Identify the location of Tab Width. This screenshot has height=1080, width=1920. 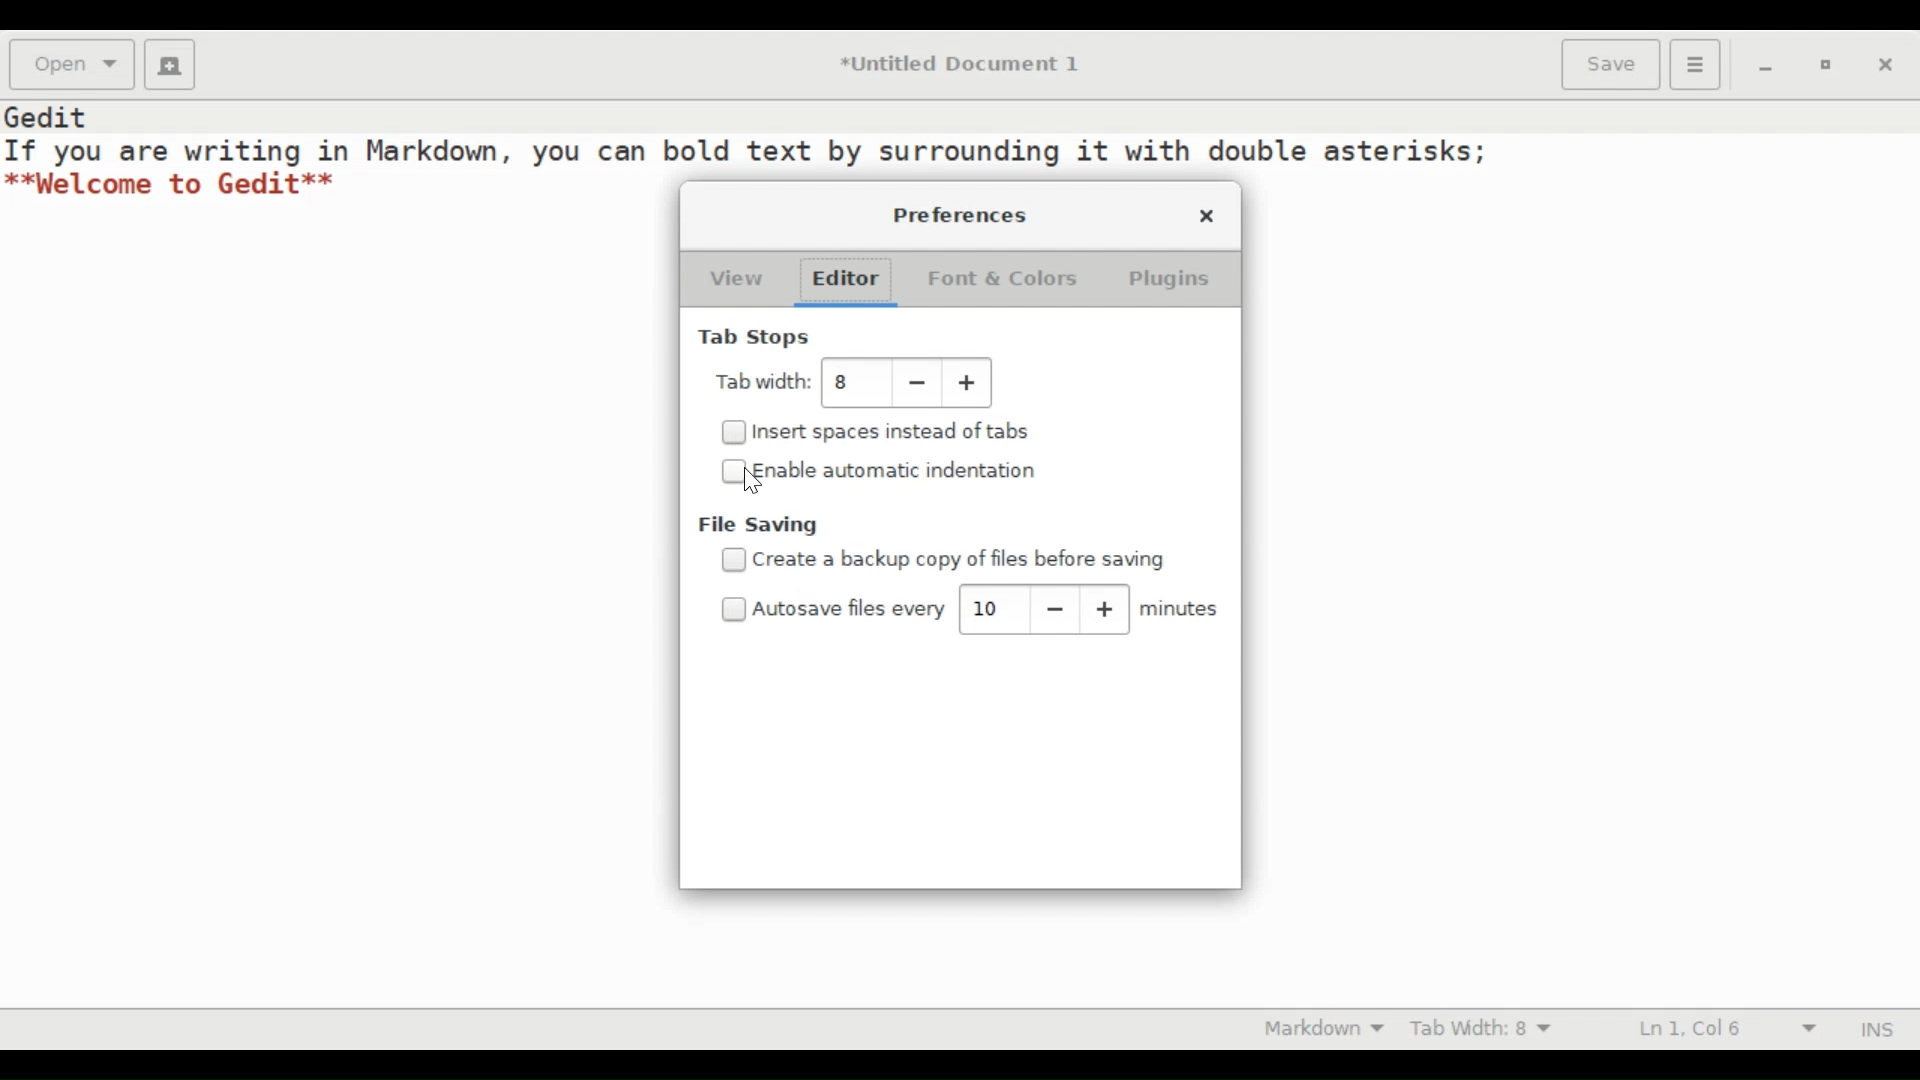
(1487, 1028).